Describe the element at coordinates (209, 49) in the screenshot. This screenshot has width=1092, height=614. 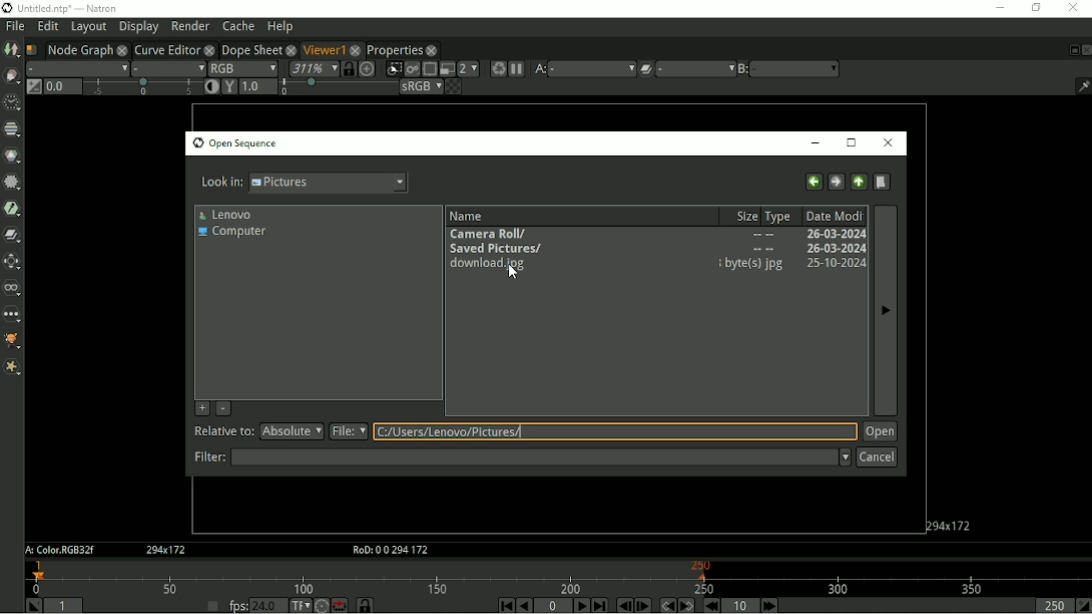
I see `close` at that location.